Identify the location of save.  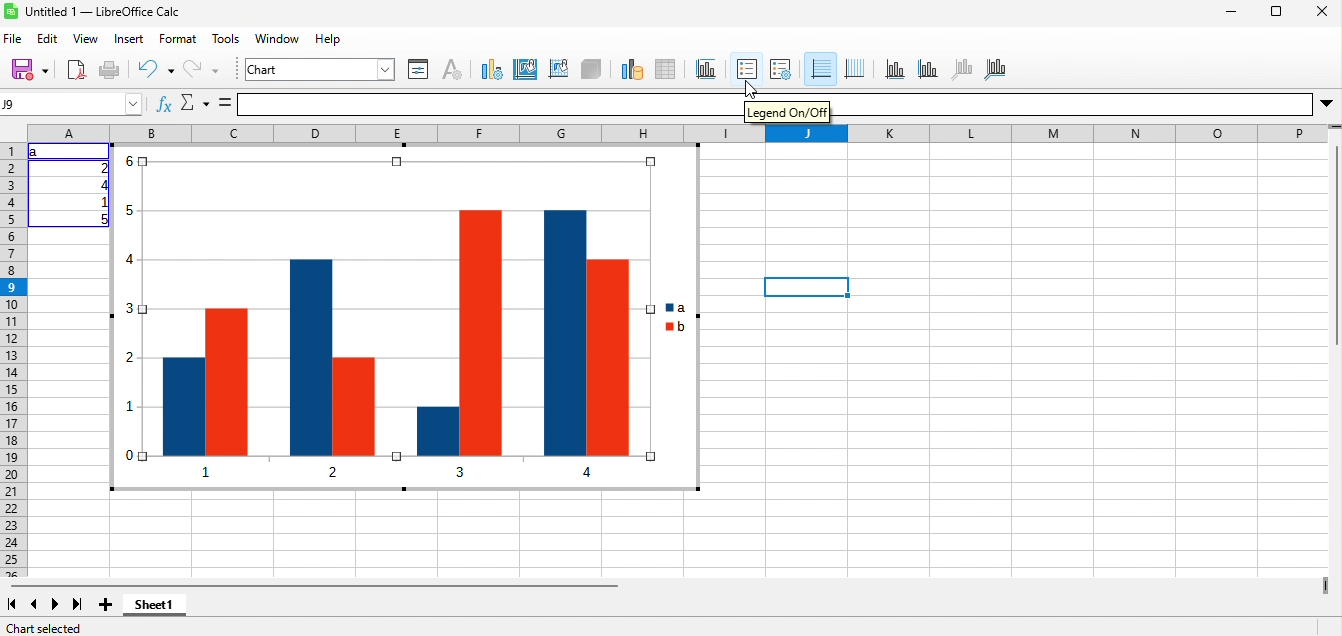
(28, 71).